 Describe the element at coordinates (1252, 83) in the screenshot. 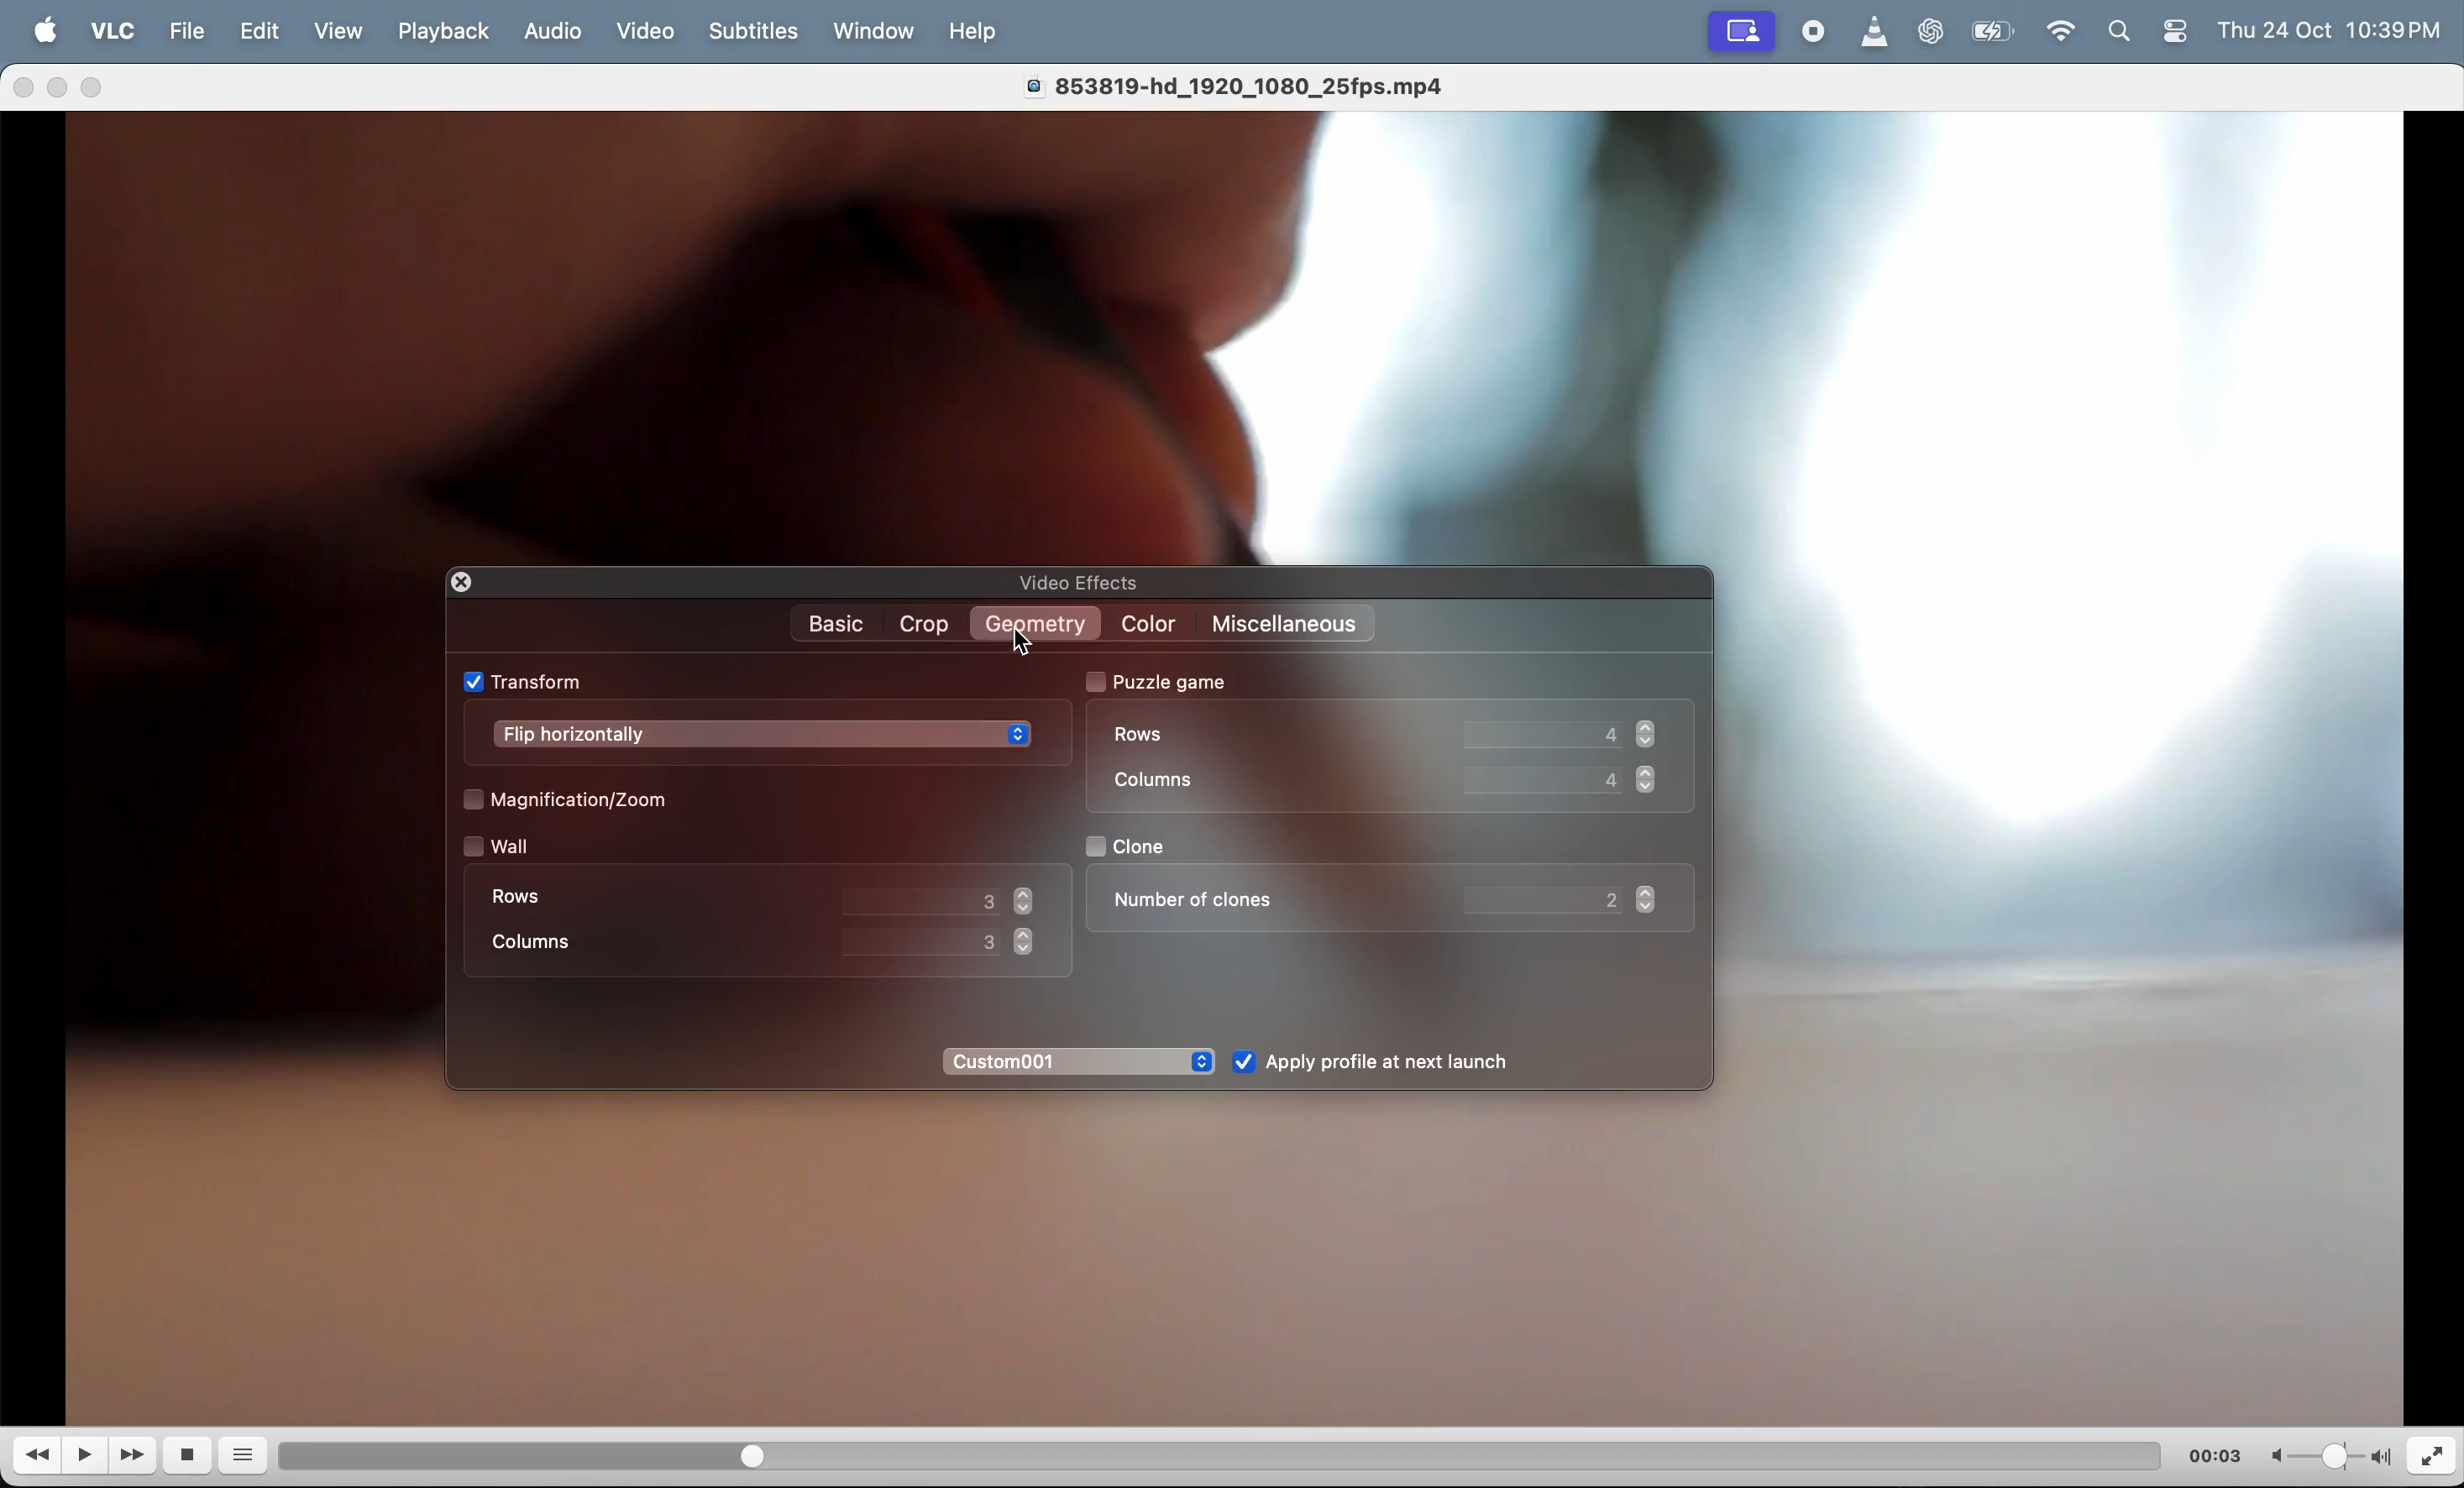

I see `video title` at that location.